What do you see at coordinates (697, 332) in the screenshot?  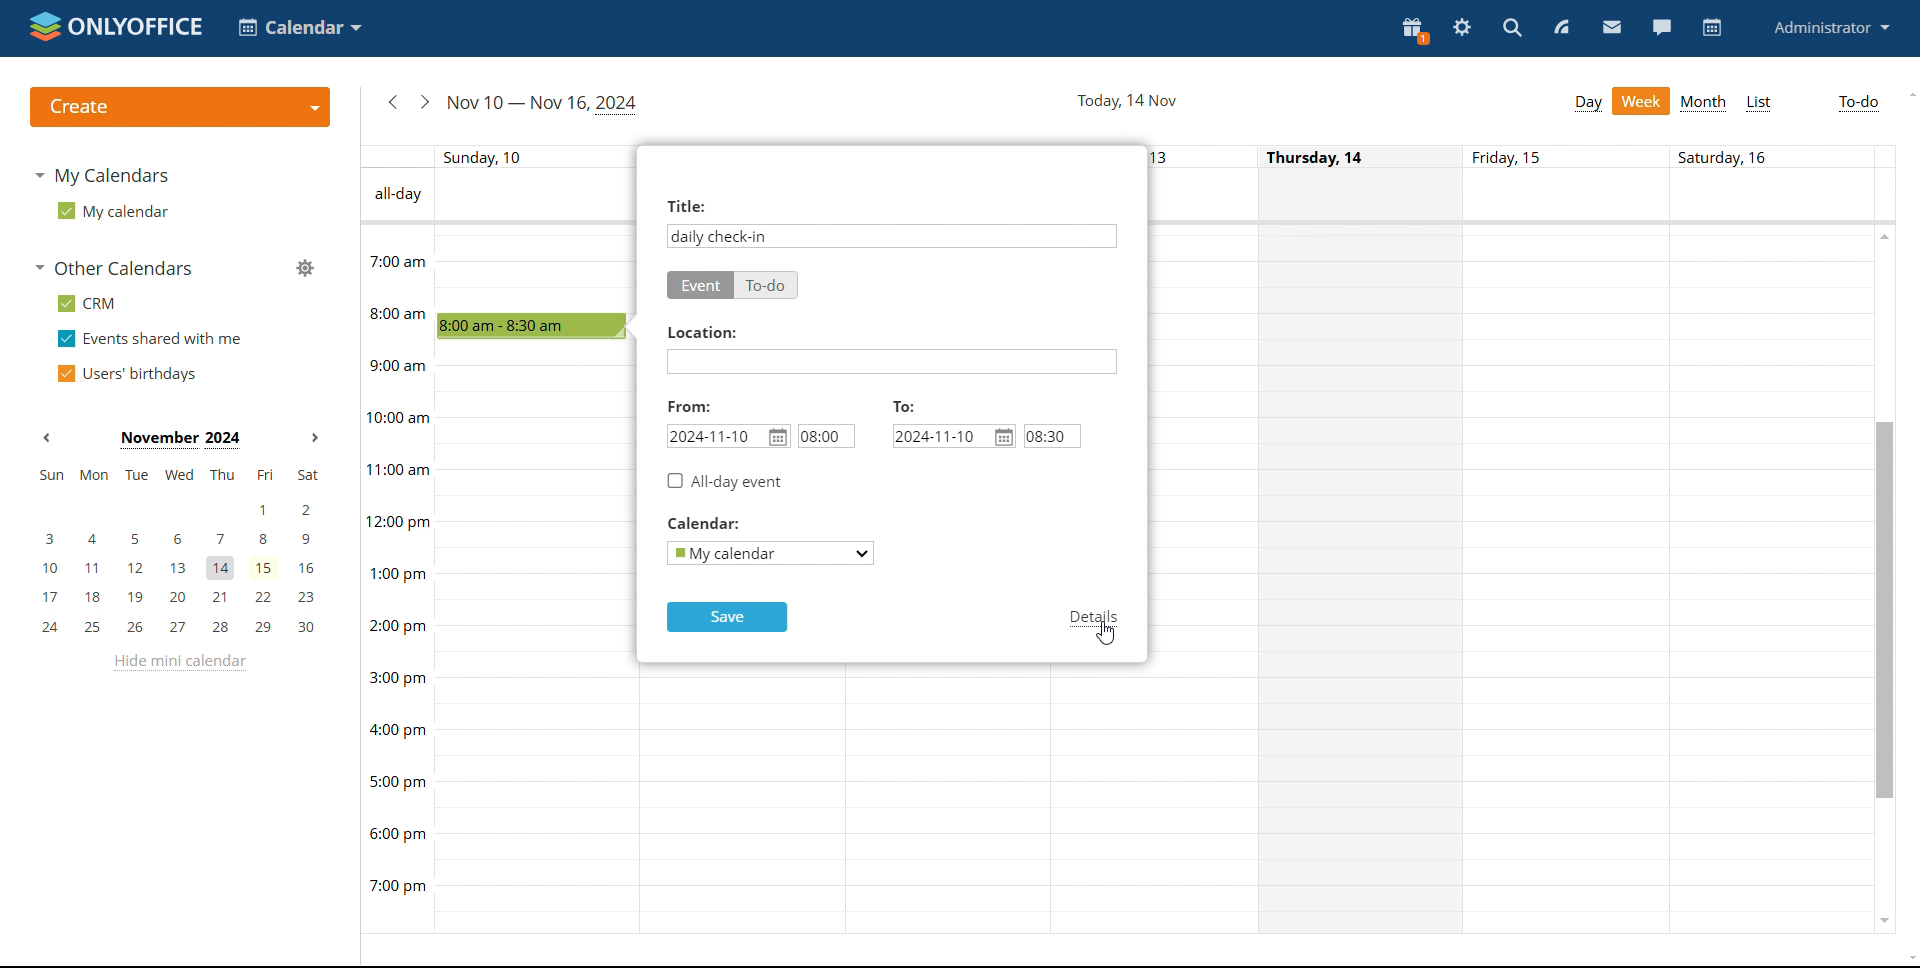 I see `location:` at bounding box center [697, 332].